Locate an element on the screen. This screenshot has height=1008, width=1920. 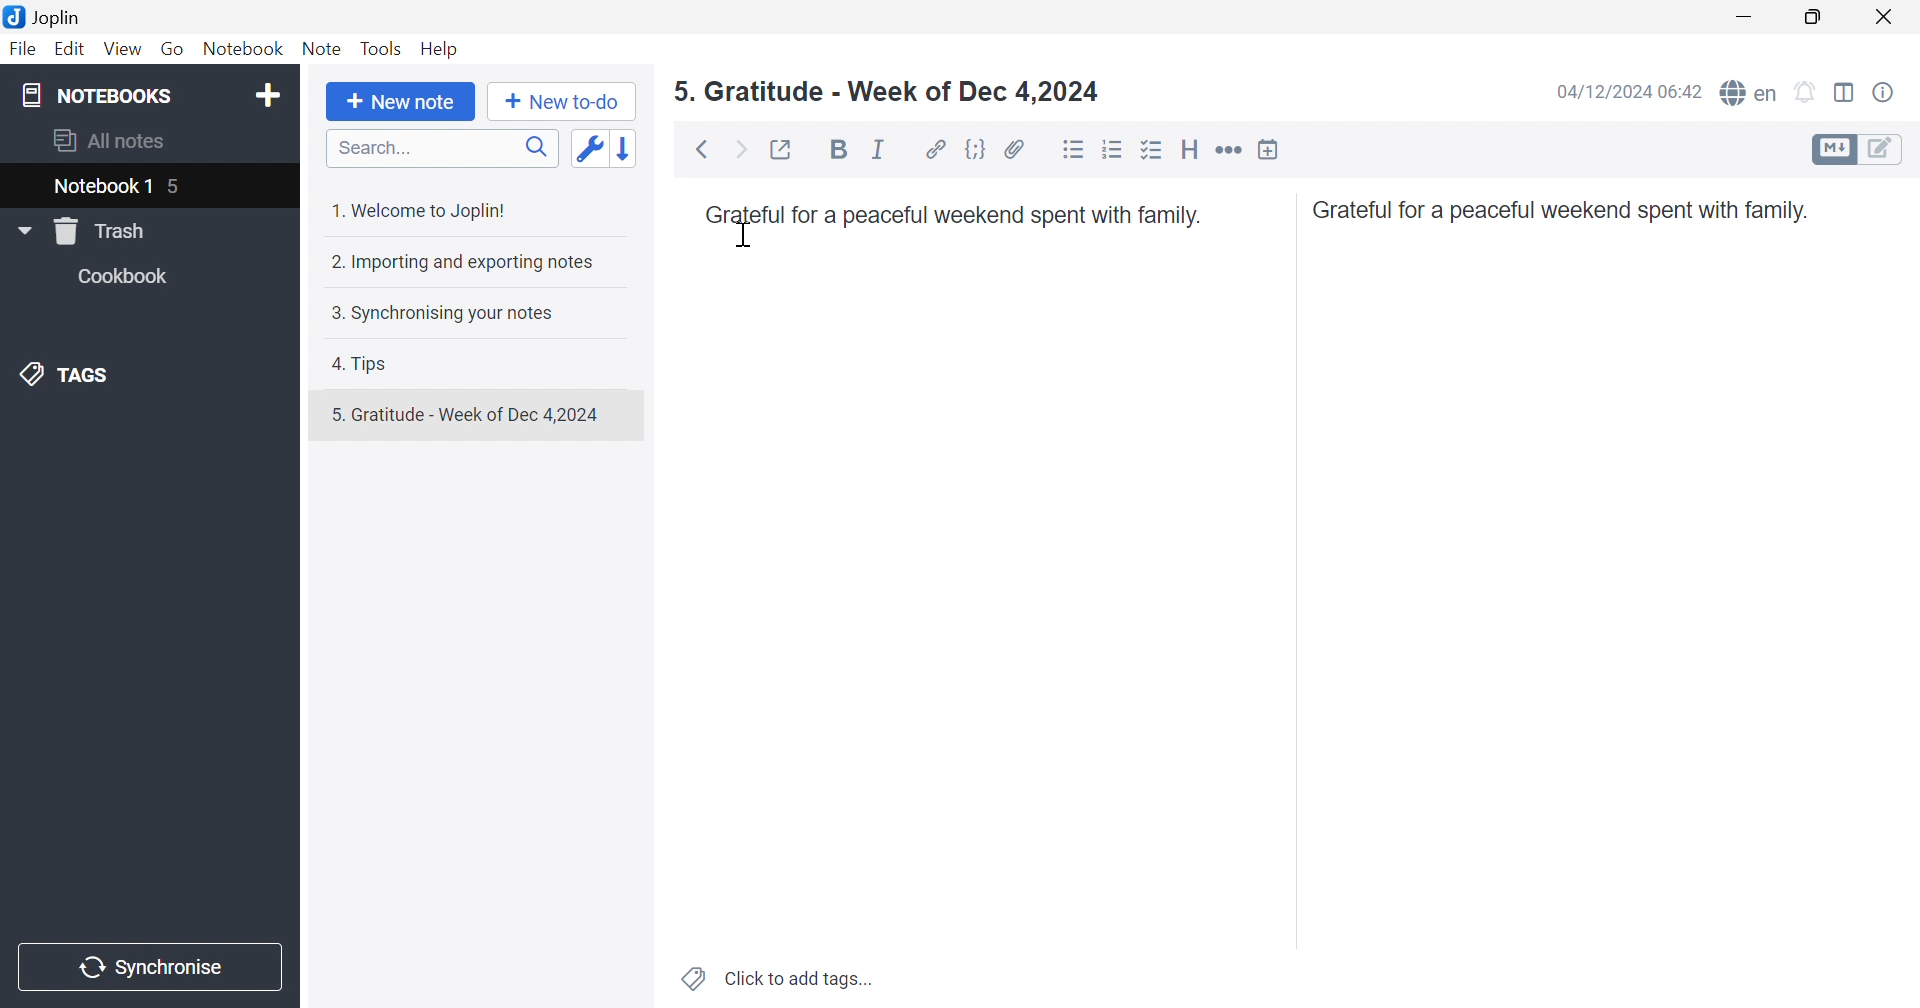
Numbered list is located at coordinates (1114, 148).